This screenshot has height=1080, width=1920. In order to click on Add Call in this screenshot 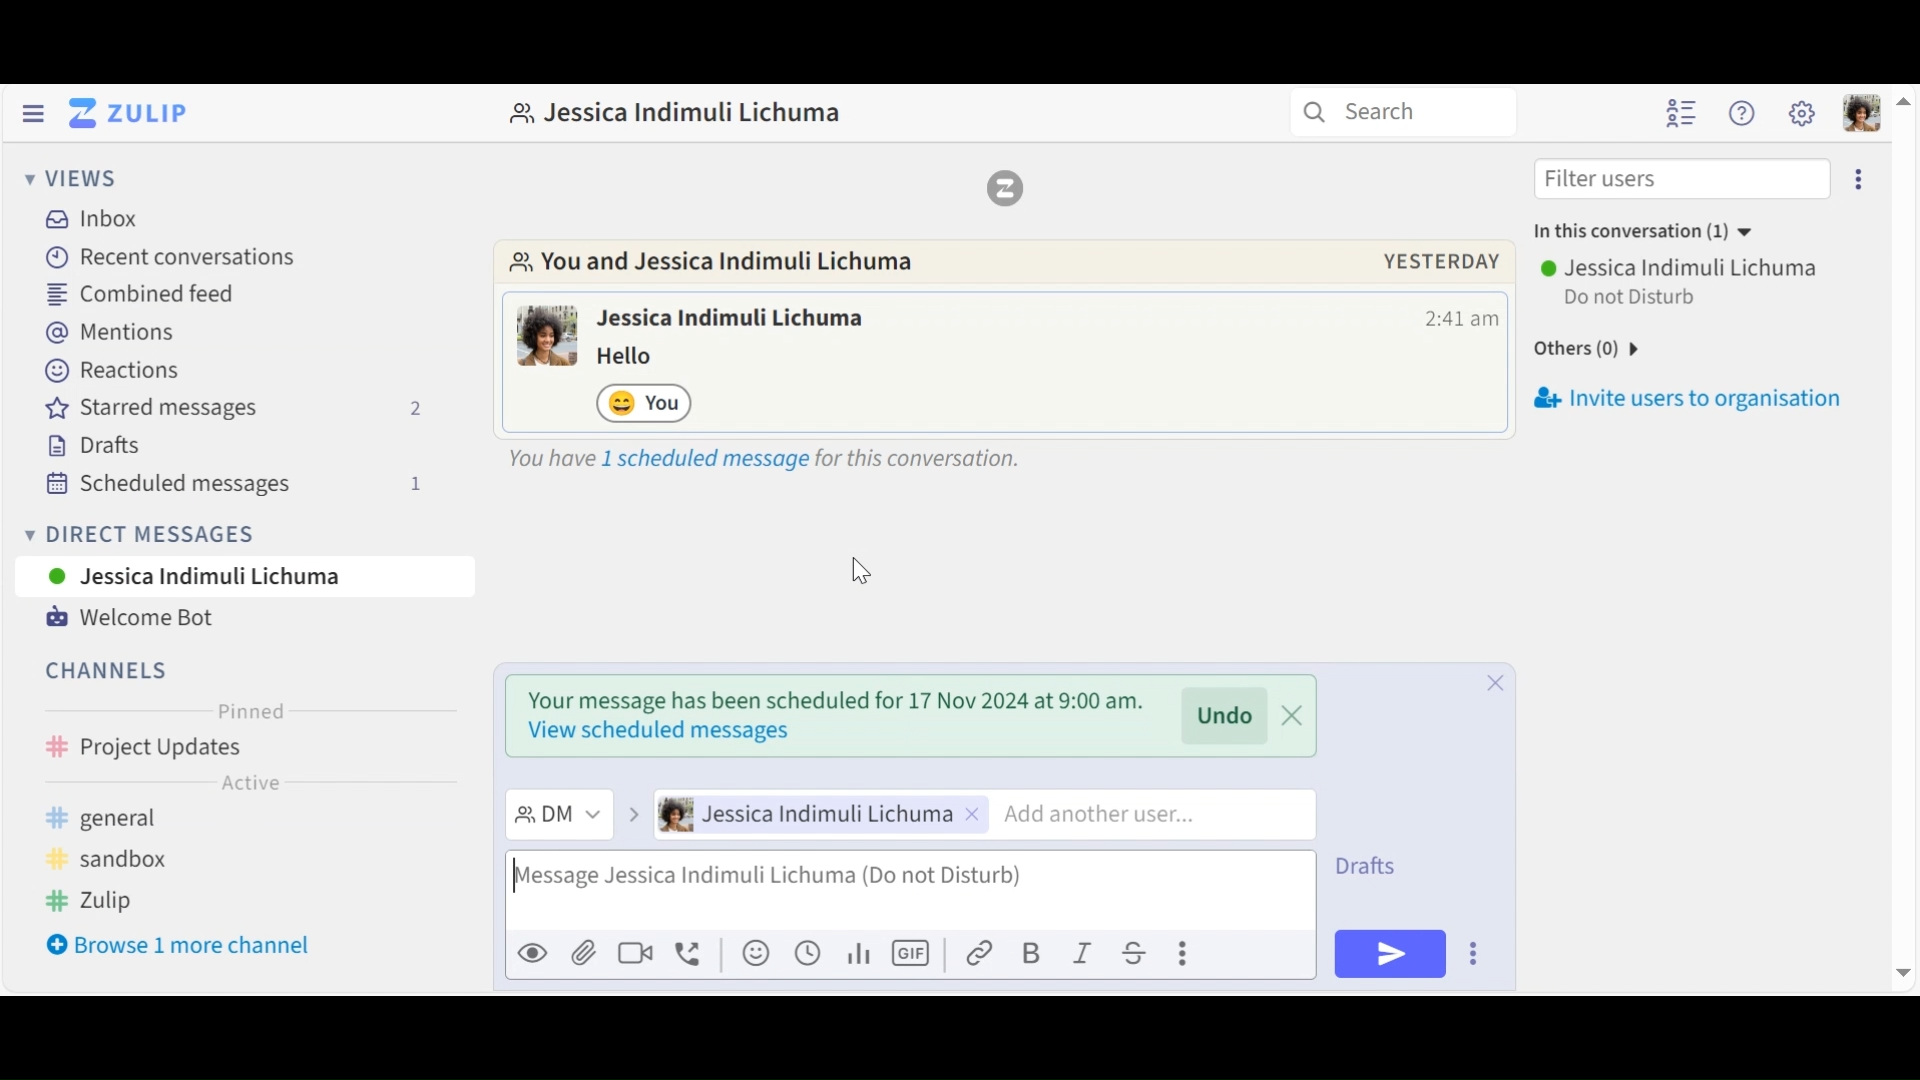, I will do `click(693, 951)`.